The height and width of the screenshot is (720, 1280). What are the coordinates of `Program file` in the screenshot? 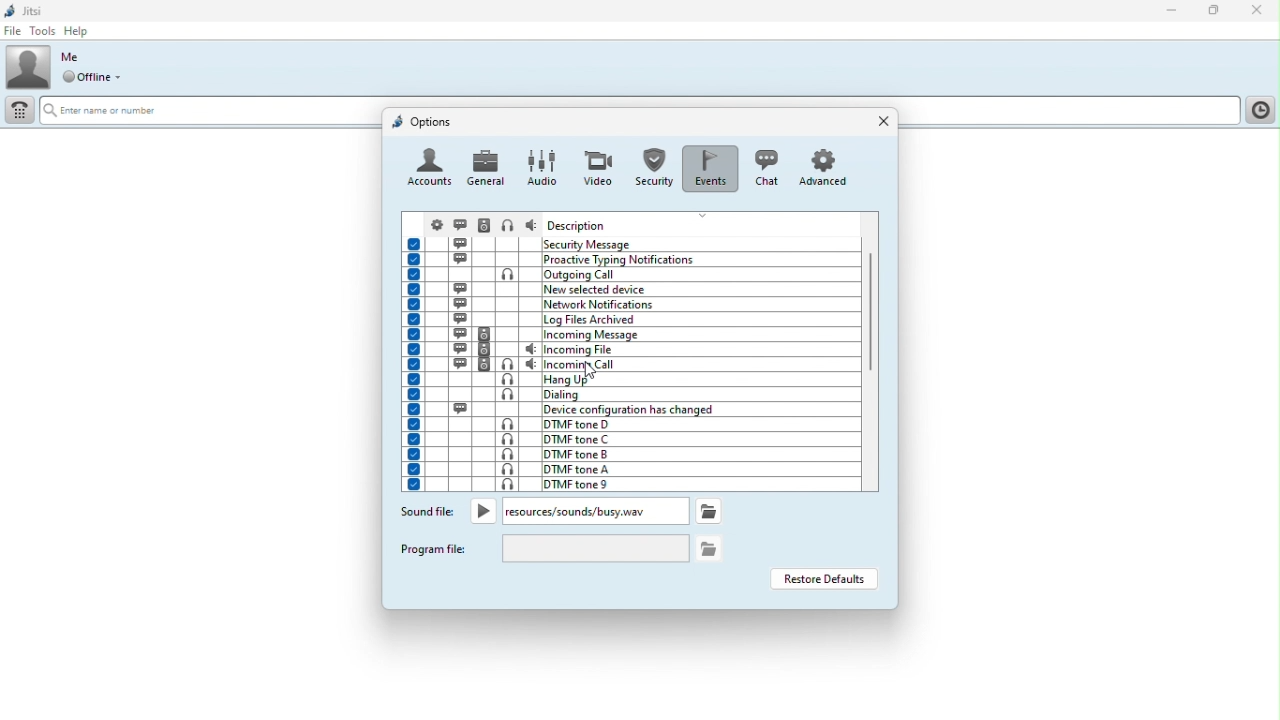 It's located at (436, 548).